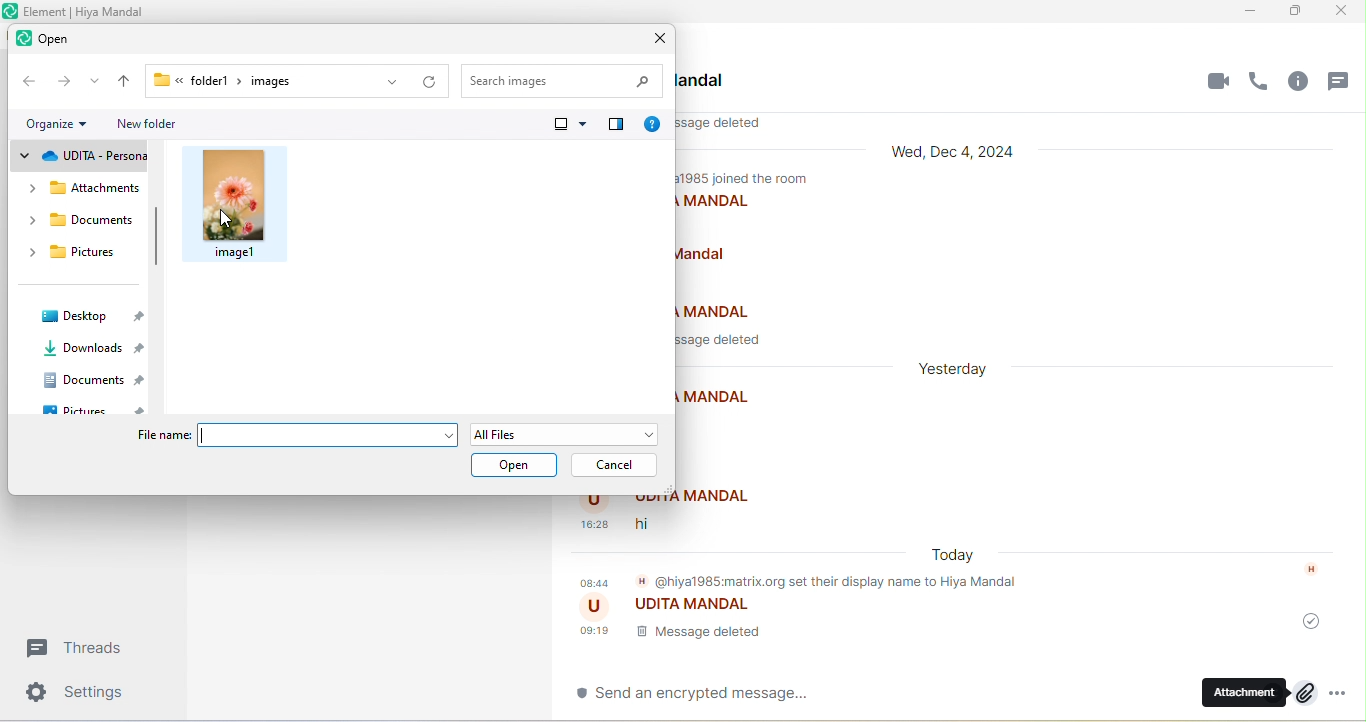  I want to click on image 1, so click(235, 204).